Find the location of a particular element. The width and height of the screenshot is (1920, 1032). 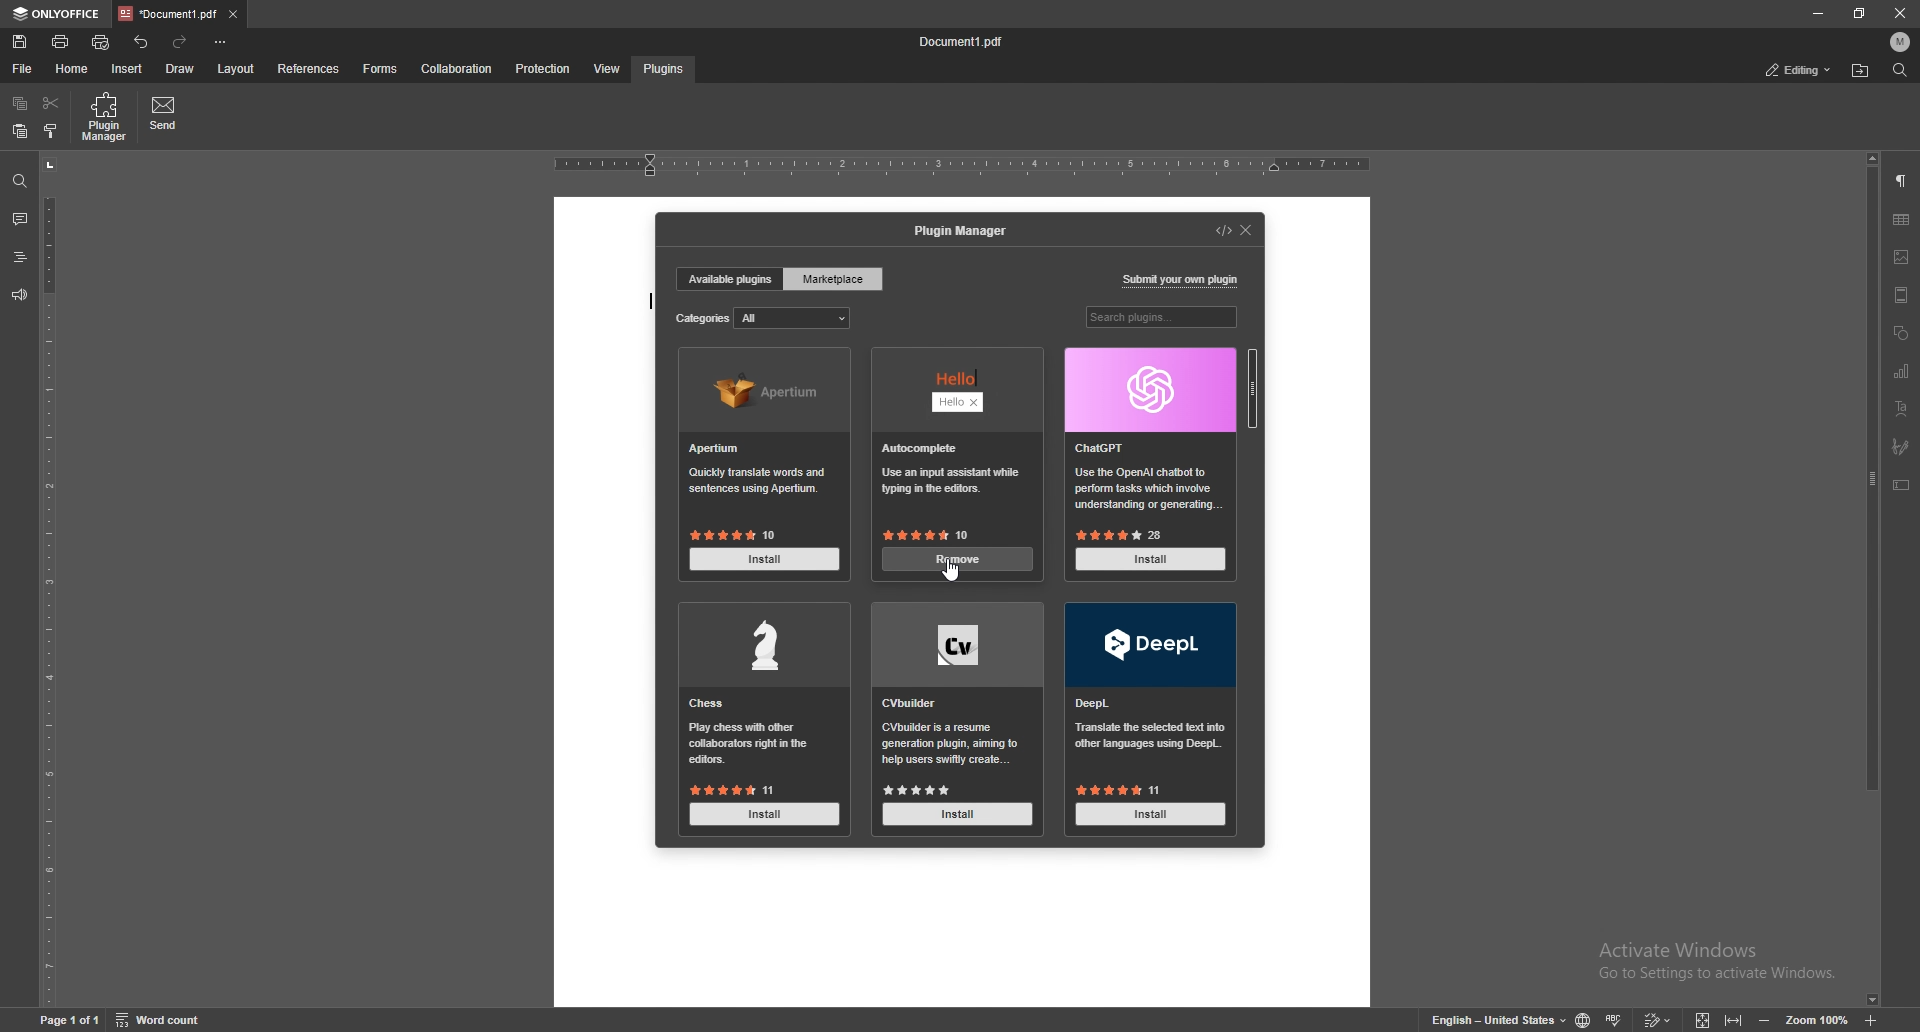

feedback is located at coordinates (20, 295).